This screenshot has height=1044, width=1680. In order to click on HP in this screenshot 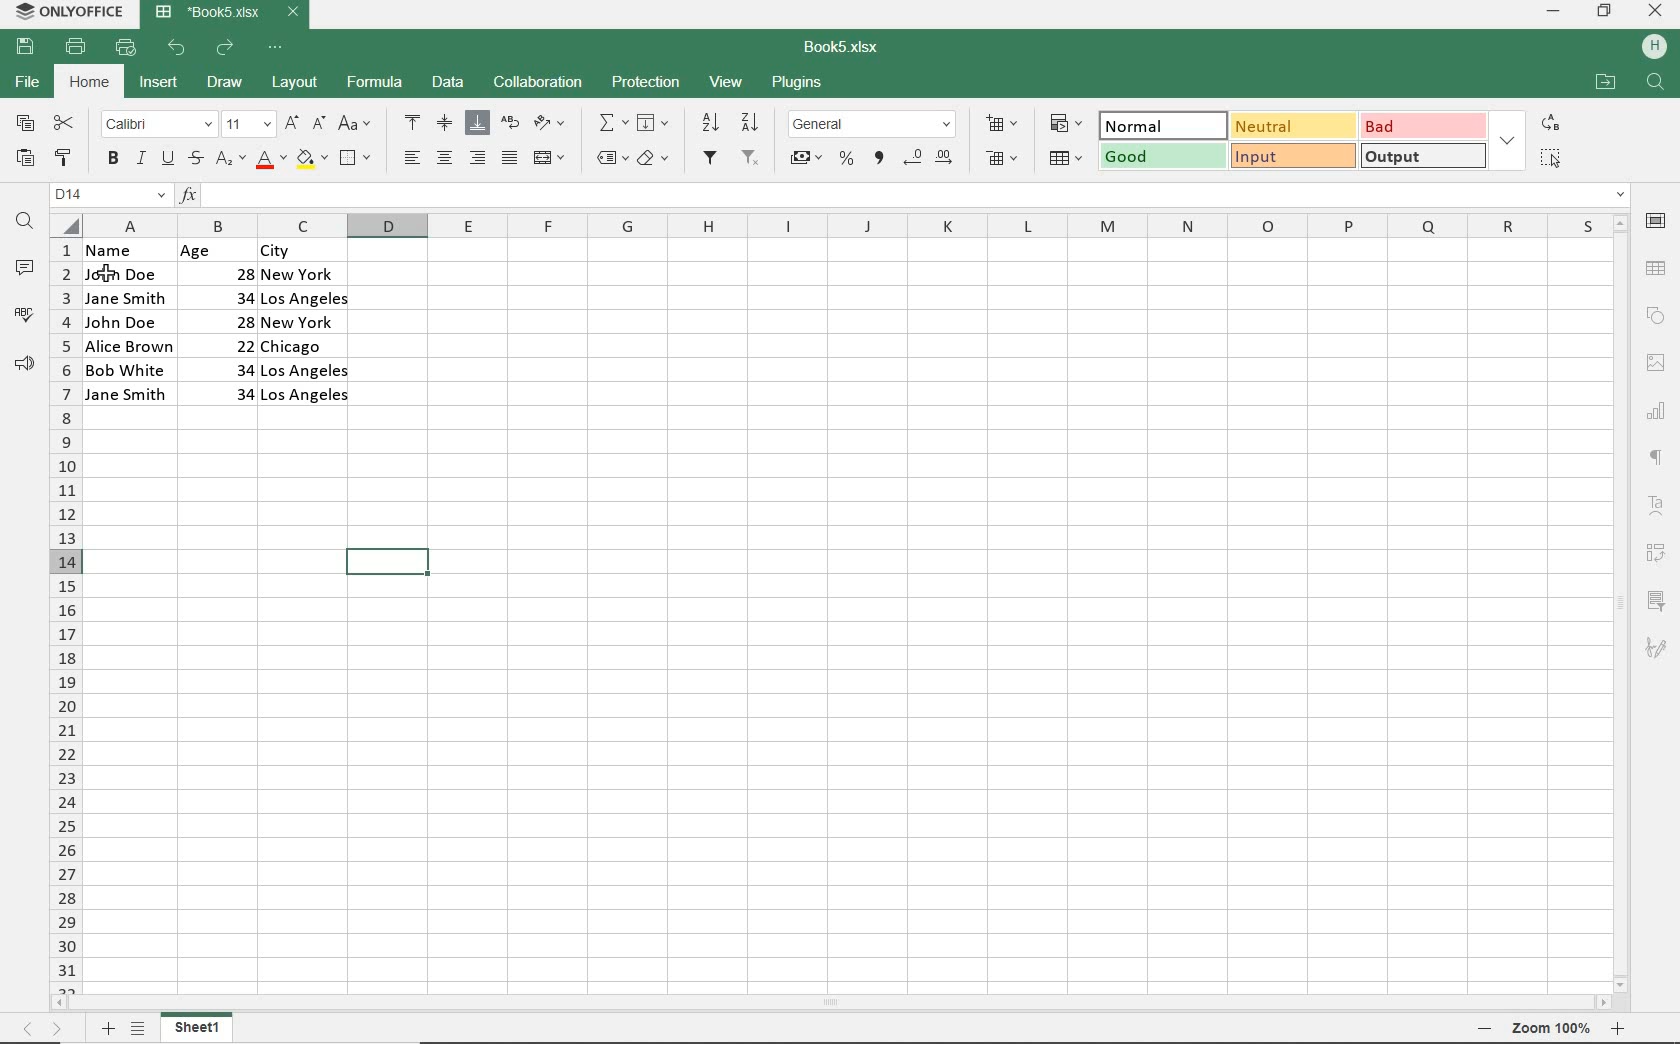, I will do `click(1654, 48)`.